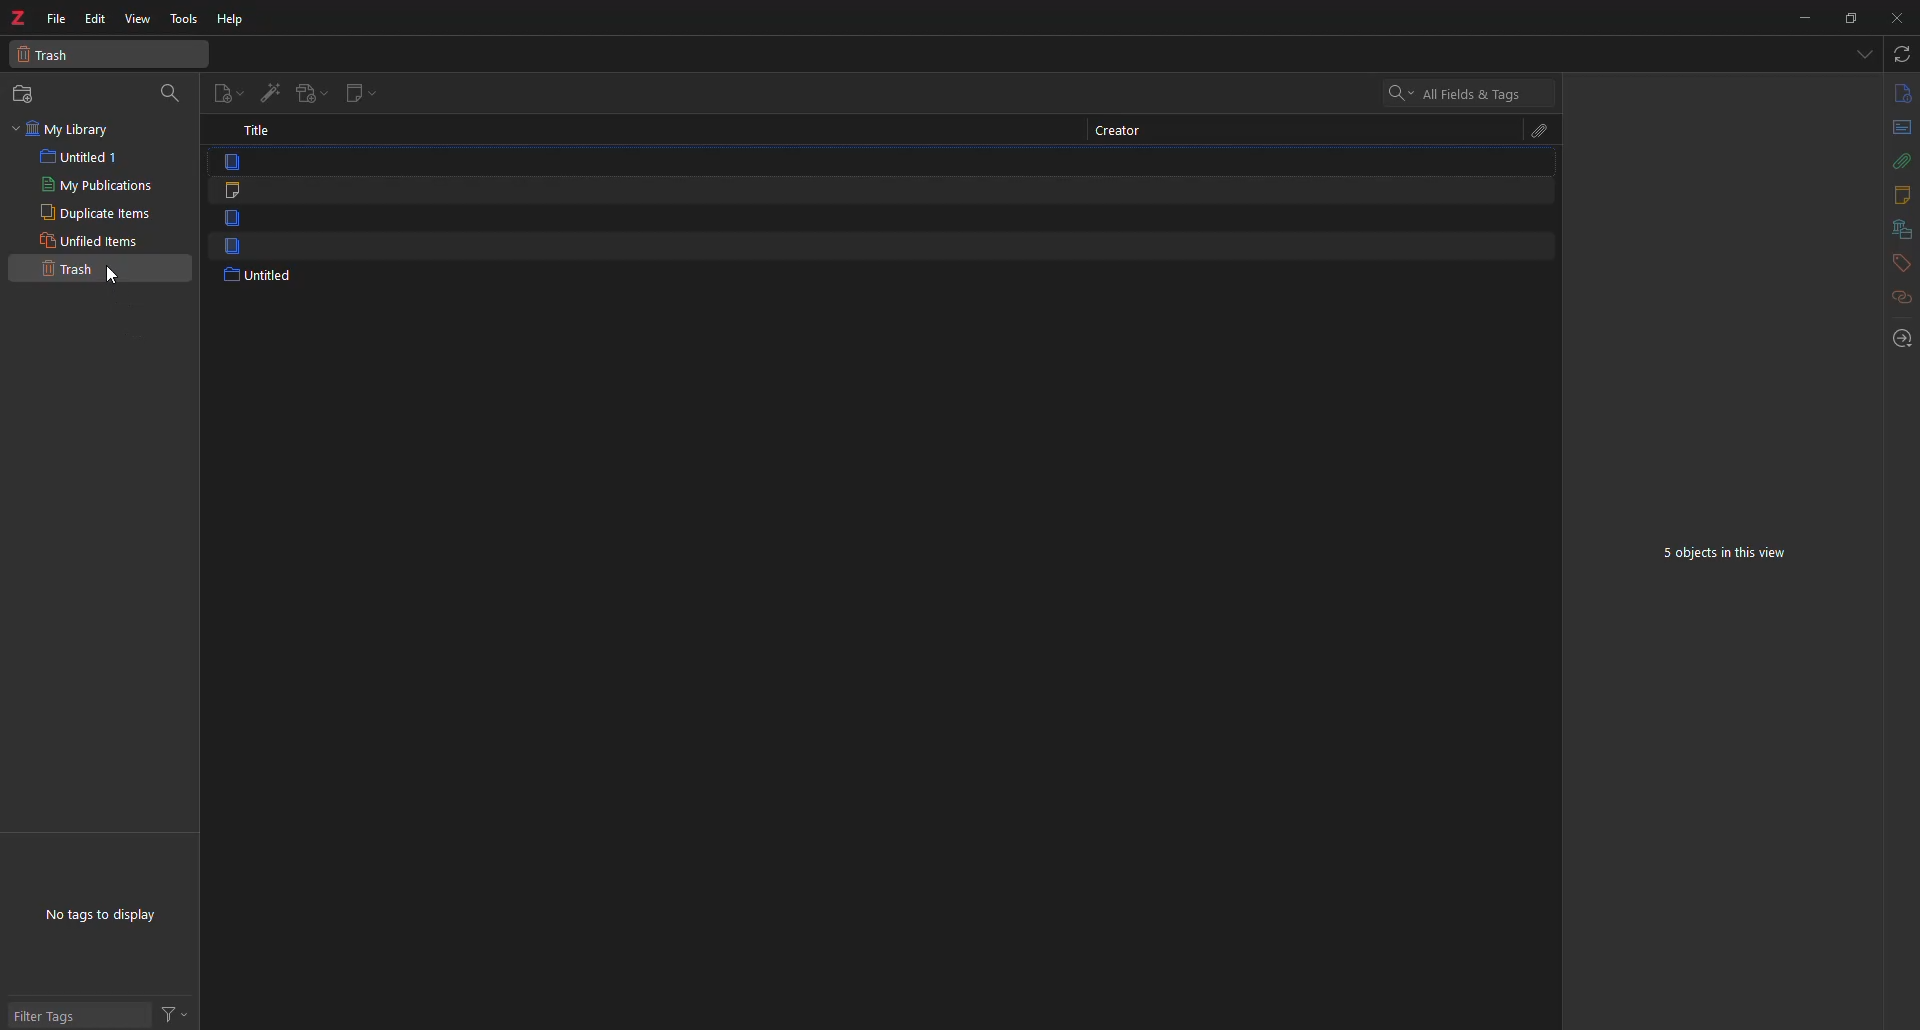 The height and width of the screenshot is (1030, 1920). I want to click on item, so click(232, 162).